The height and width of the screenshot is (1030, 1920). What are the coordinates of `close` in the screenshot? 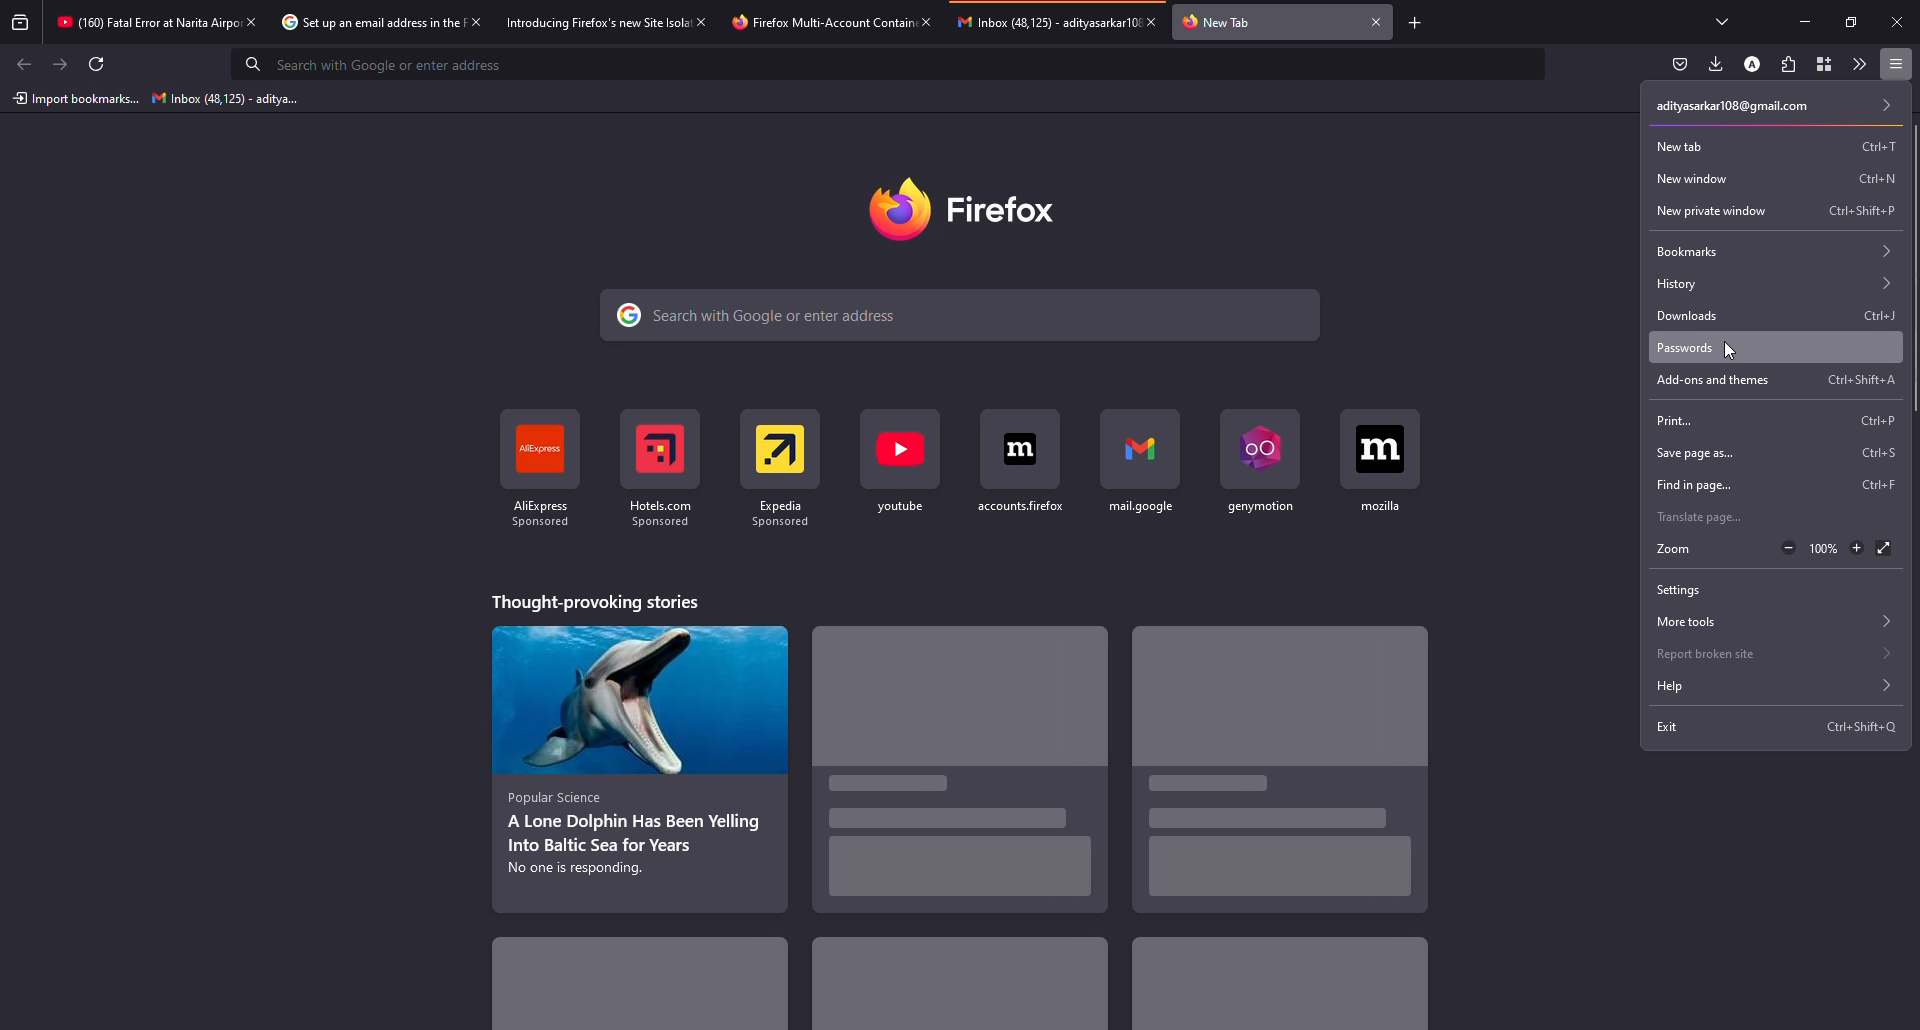 It's located at (1158, 21).